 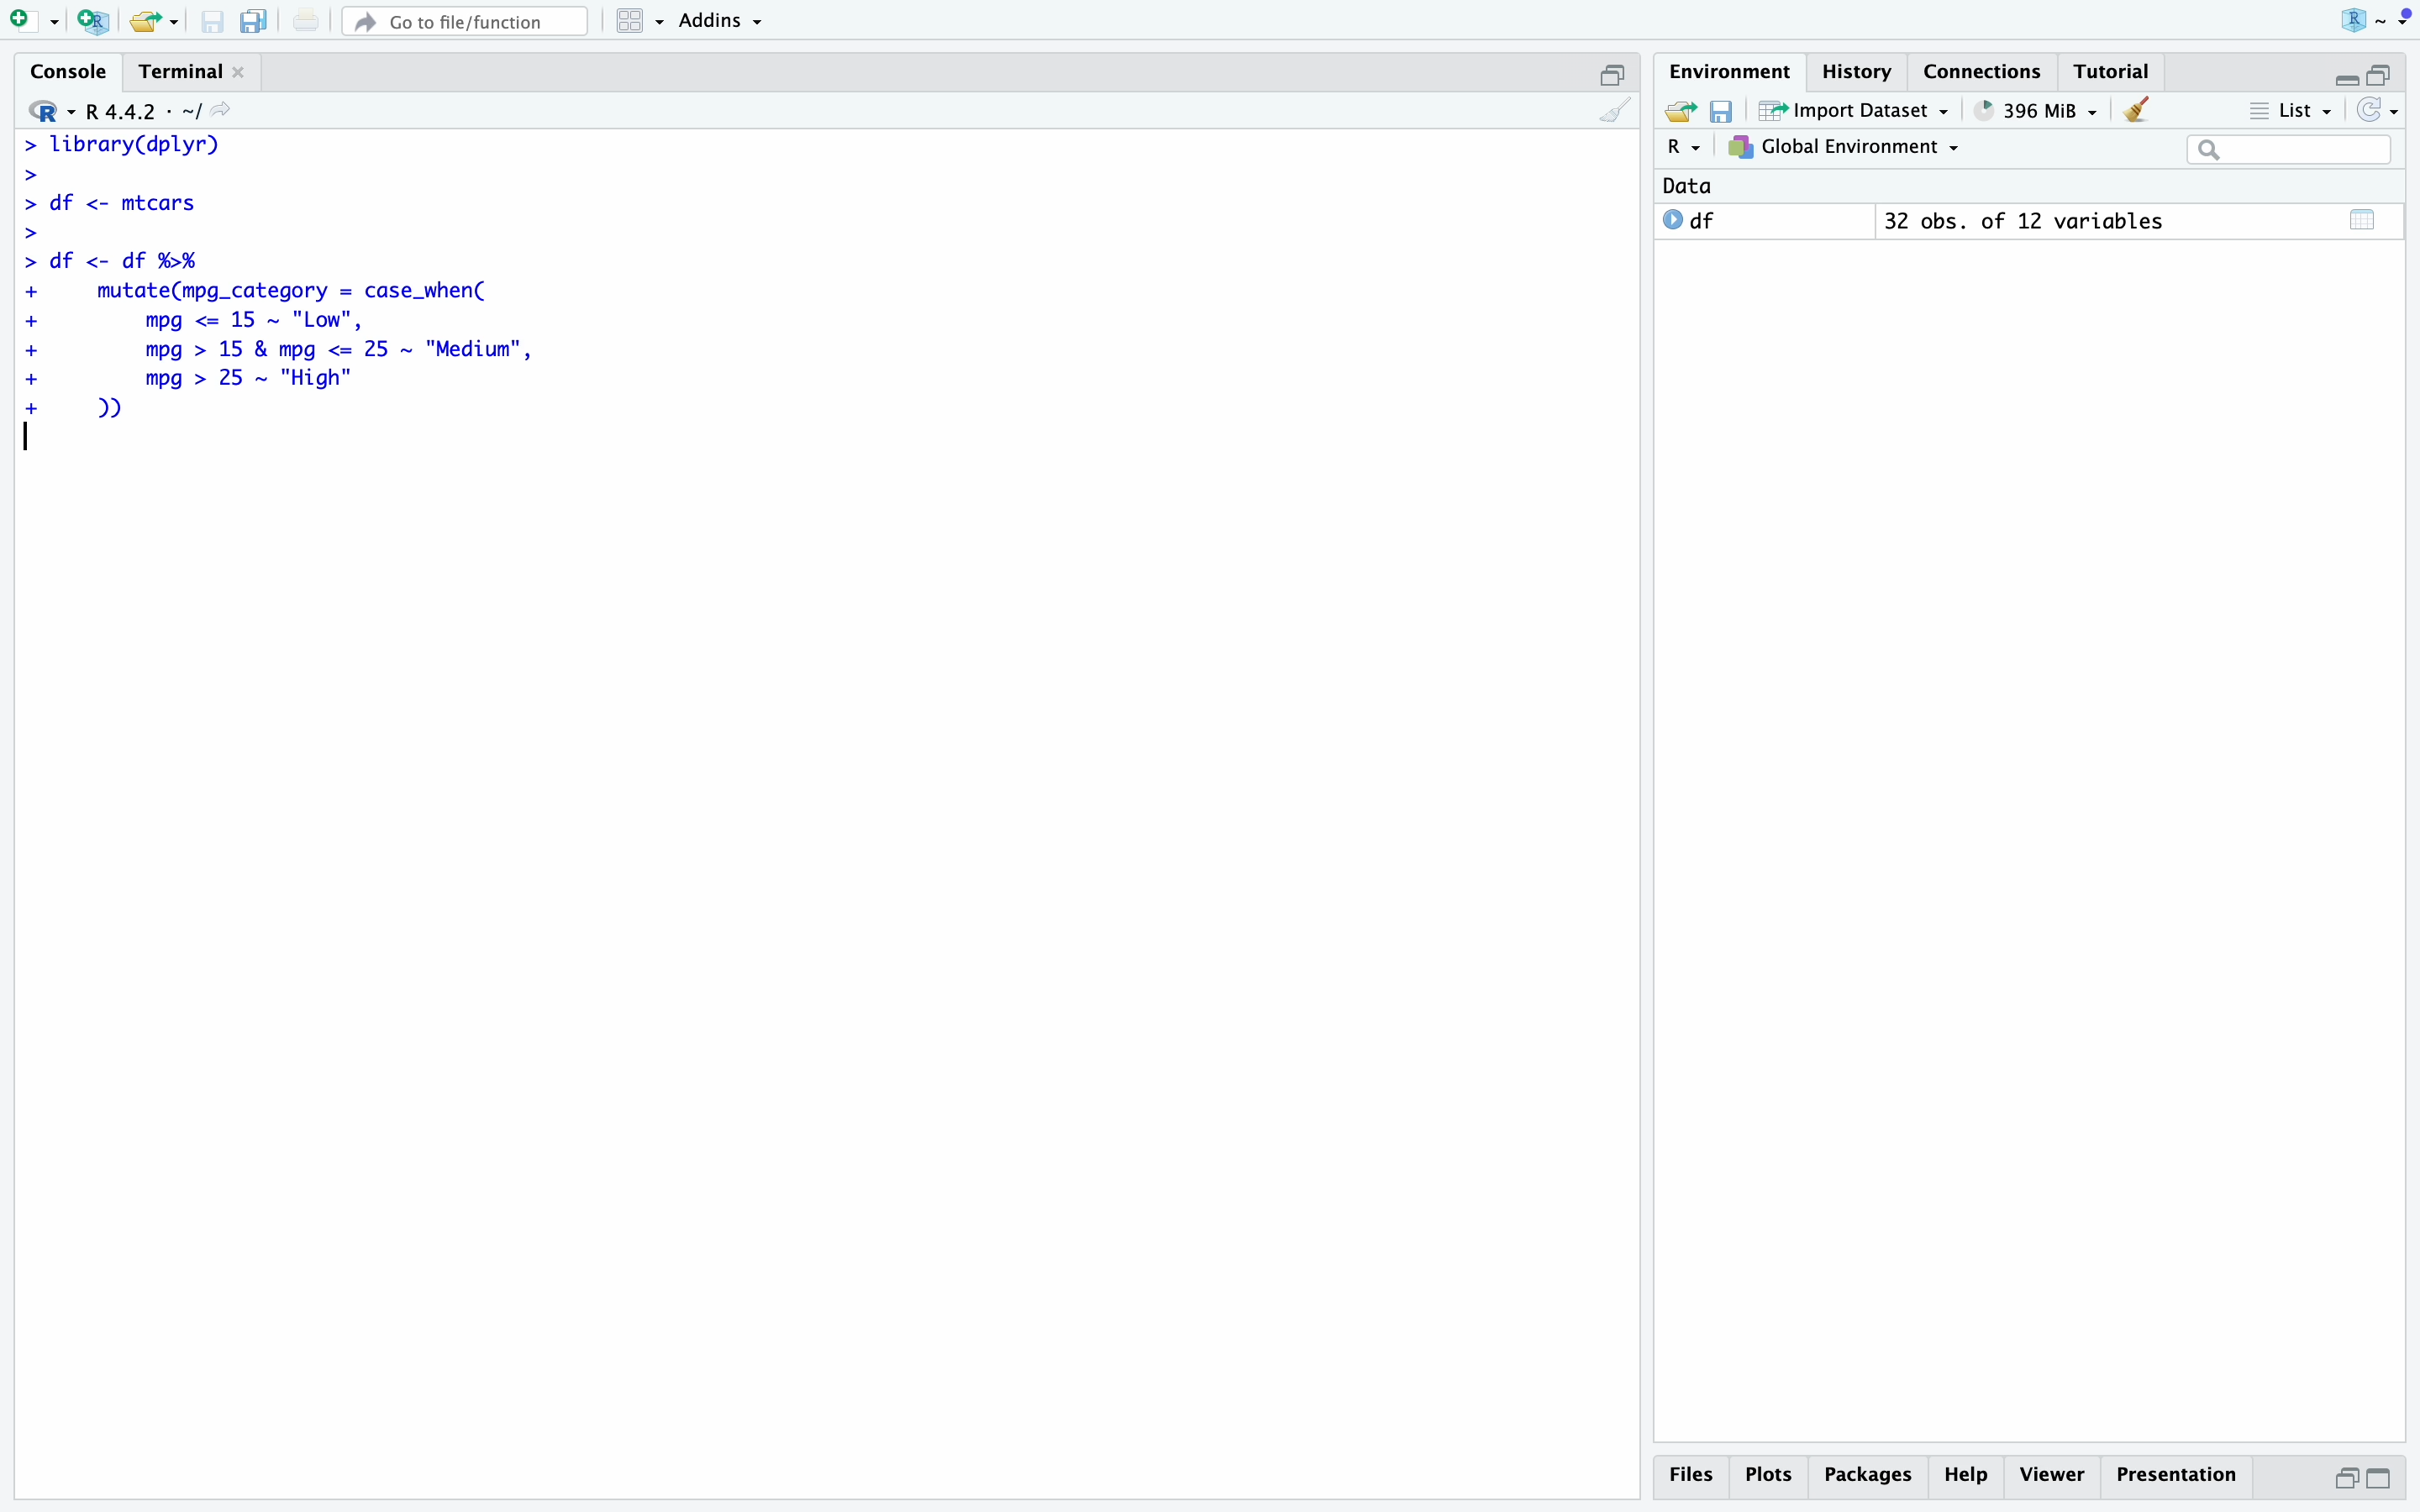 What do you see at coordinates (2135, 110) in the screenshot?
I see `clean` at bounding box center [2135, 110].